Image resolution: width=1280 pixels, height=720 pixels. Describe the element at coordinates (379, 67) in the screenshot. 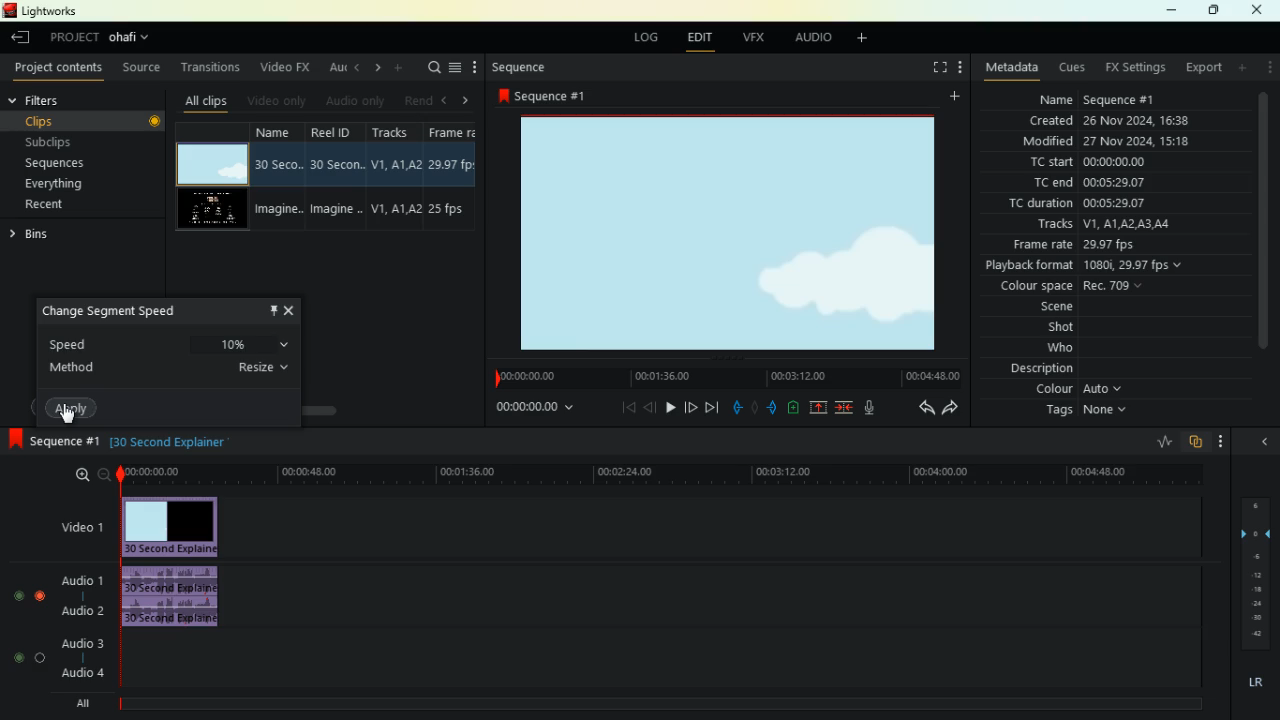

I see `right` at that location.